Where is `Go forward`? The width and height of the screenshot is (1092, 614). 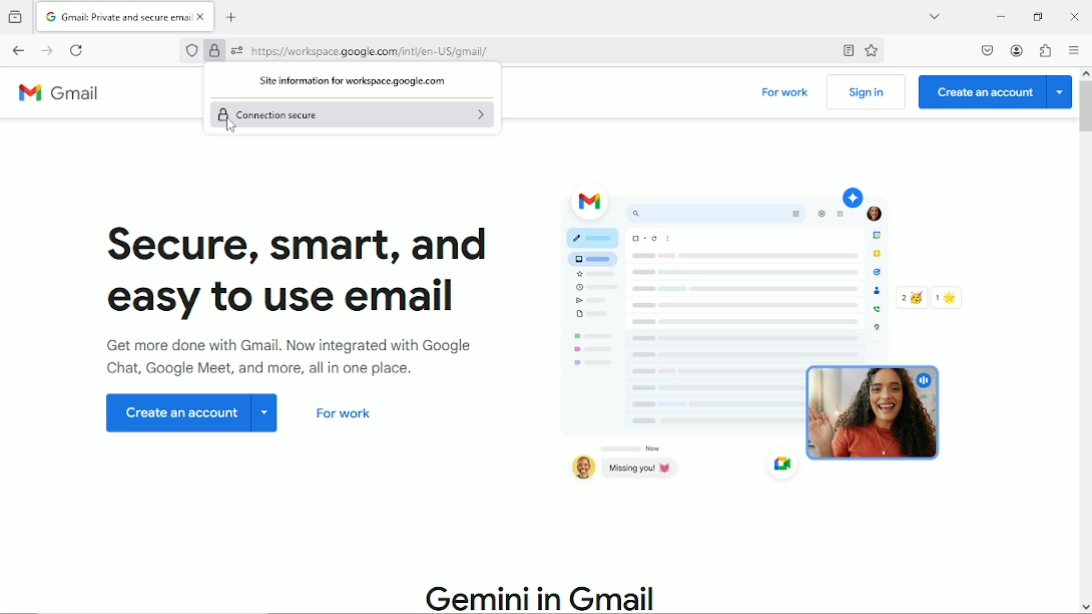
Go forward is located at coordinates (47, 50).